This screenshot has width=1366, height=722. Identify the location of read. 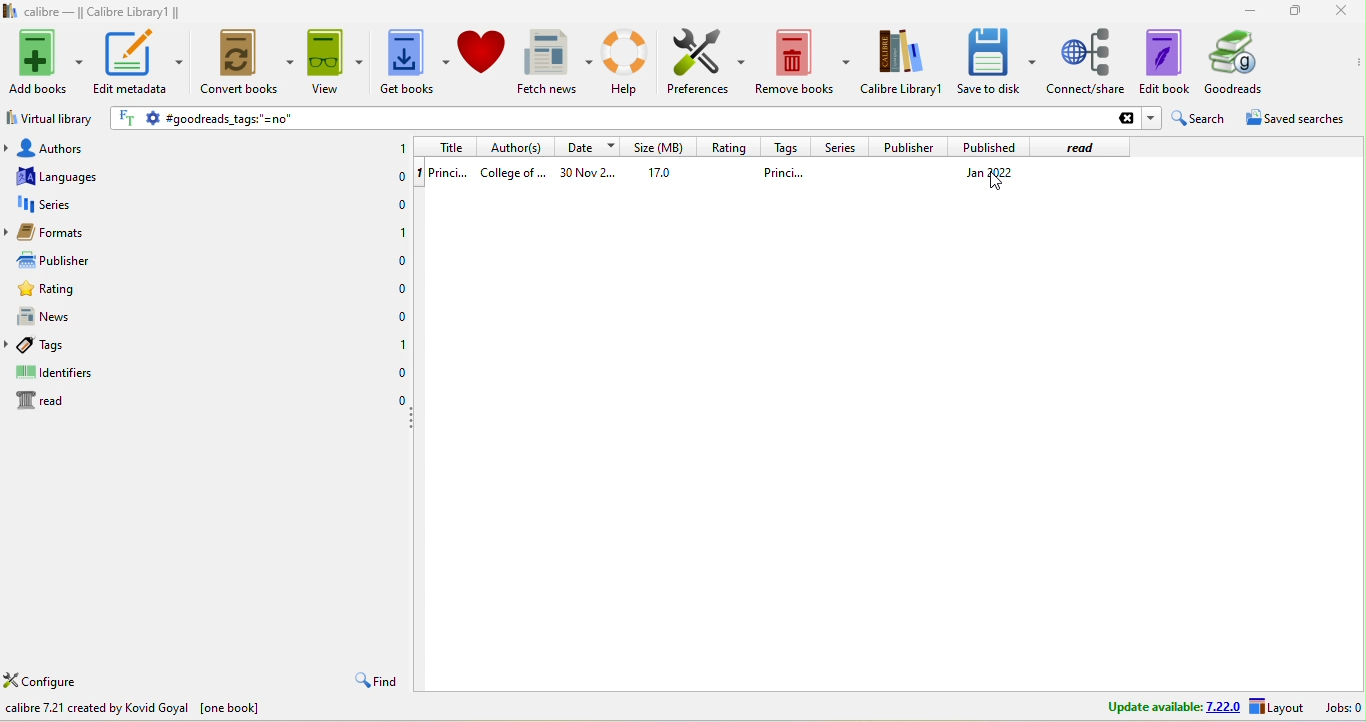
(1086, 146).